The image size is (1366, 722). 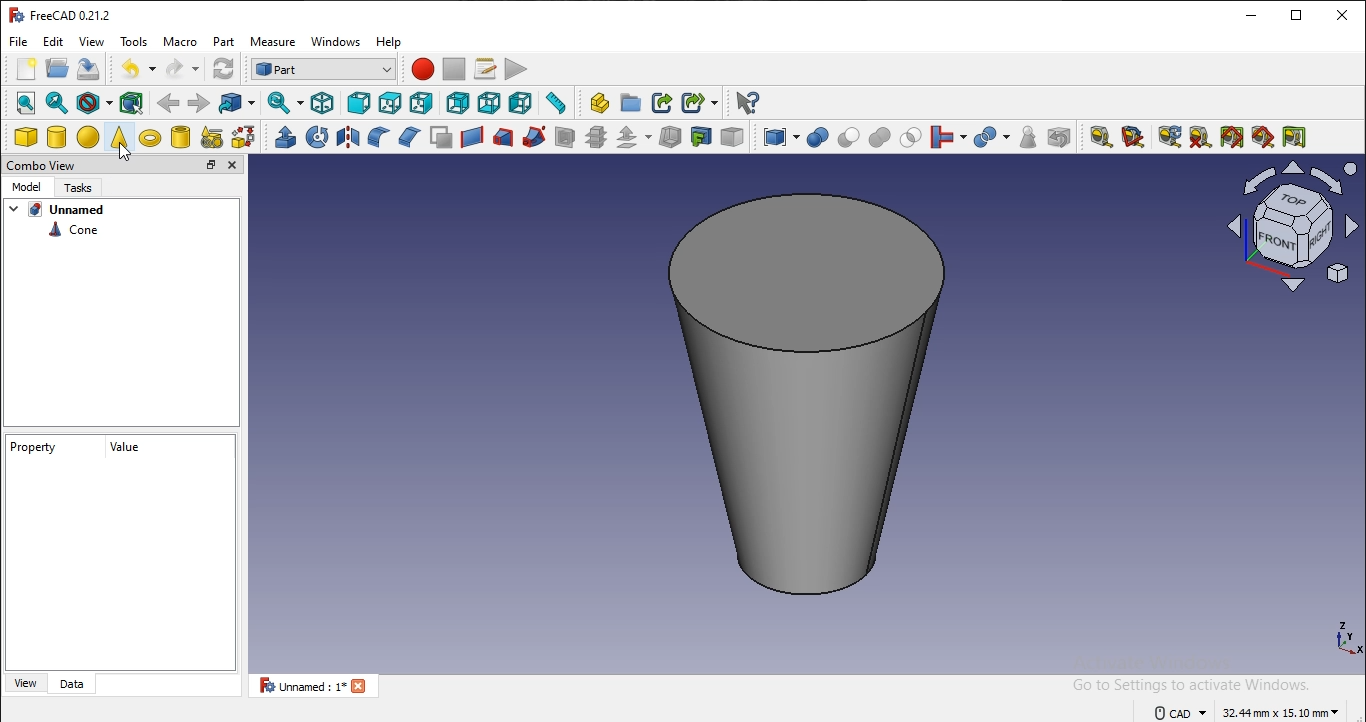 I want to click on file, so click(x=21, y=40).